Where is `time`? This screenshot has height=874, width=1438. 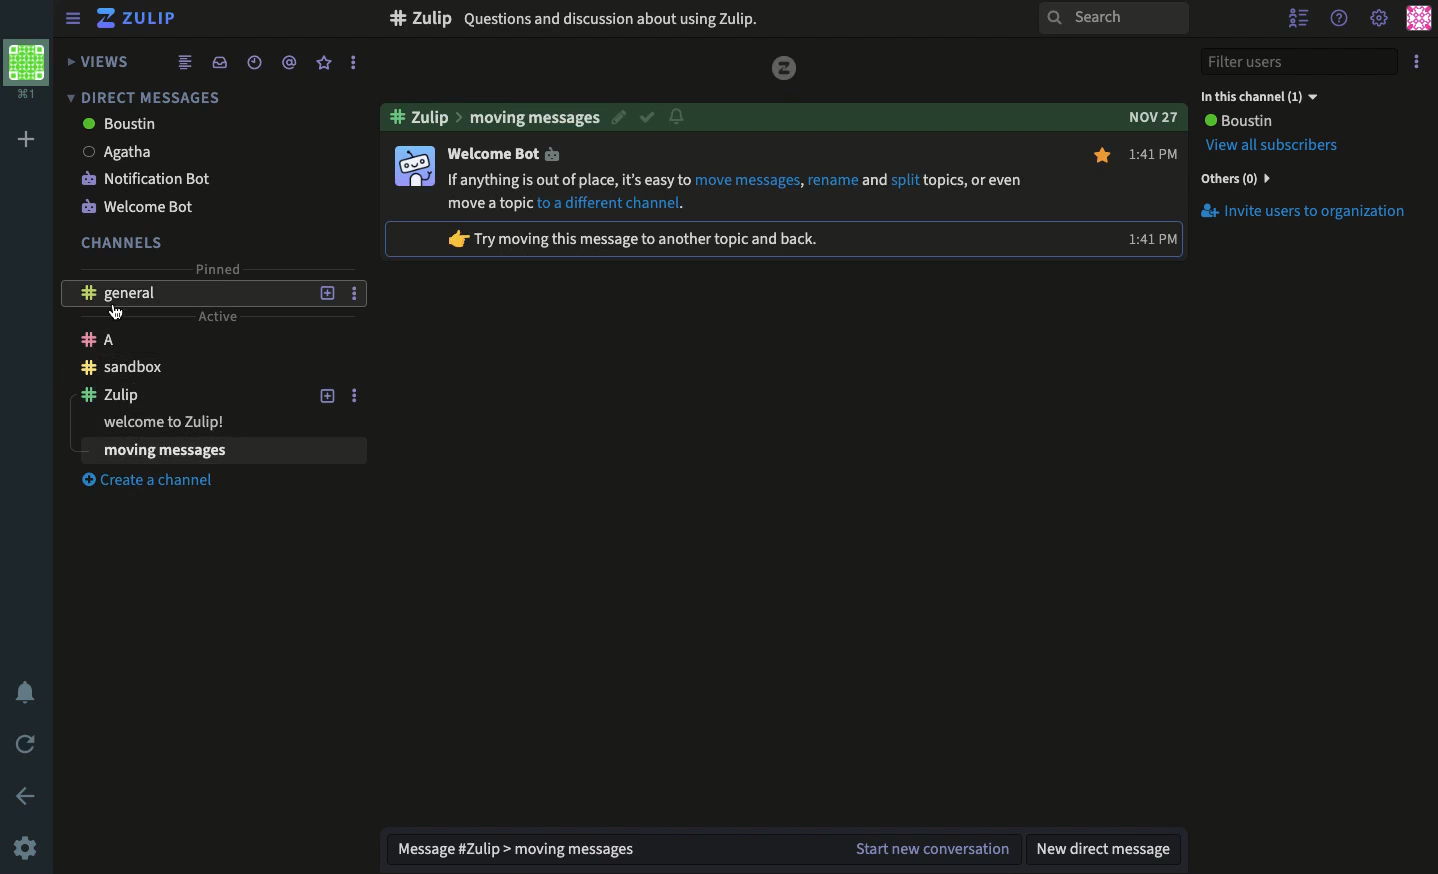
time is located at coordinates (1147, 240).